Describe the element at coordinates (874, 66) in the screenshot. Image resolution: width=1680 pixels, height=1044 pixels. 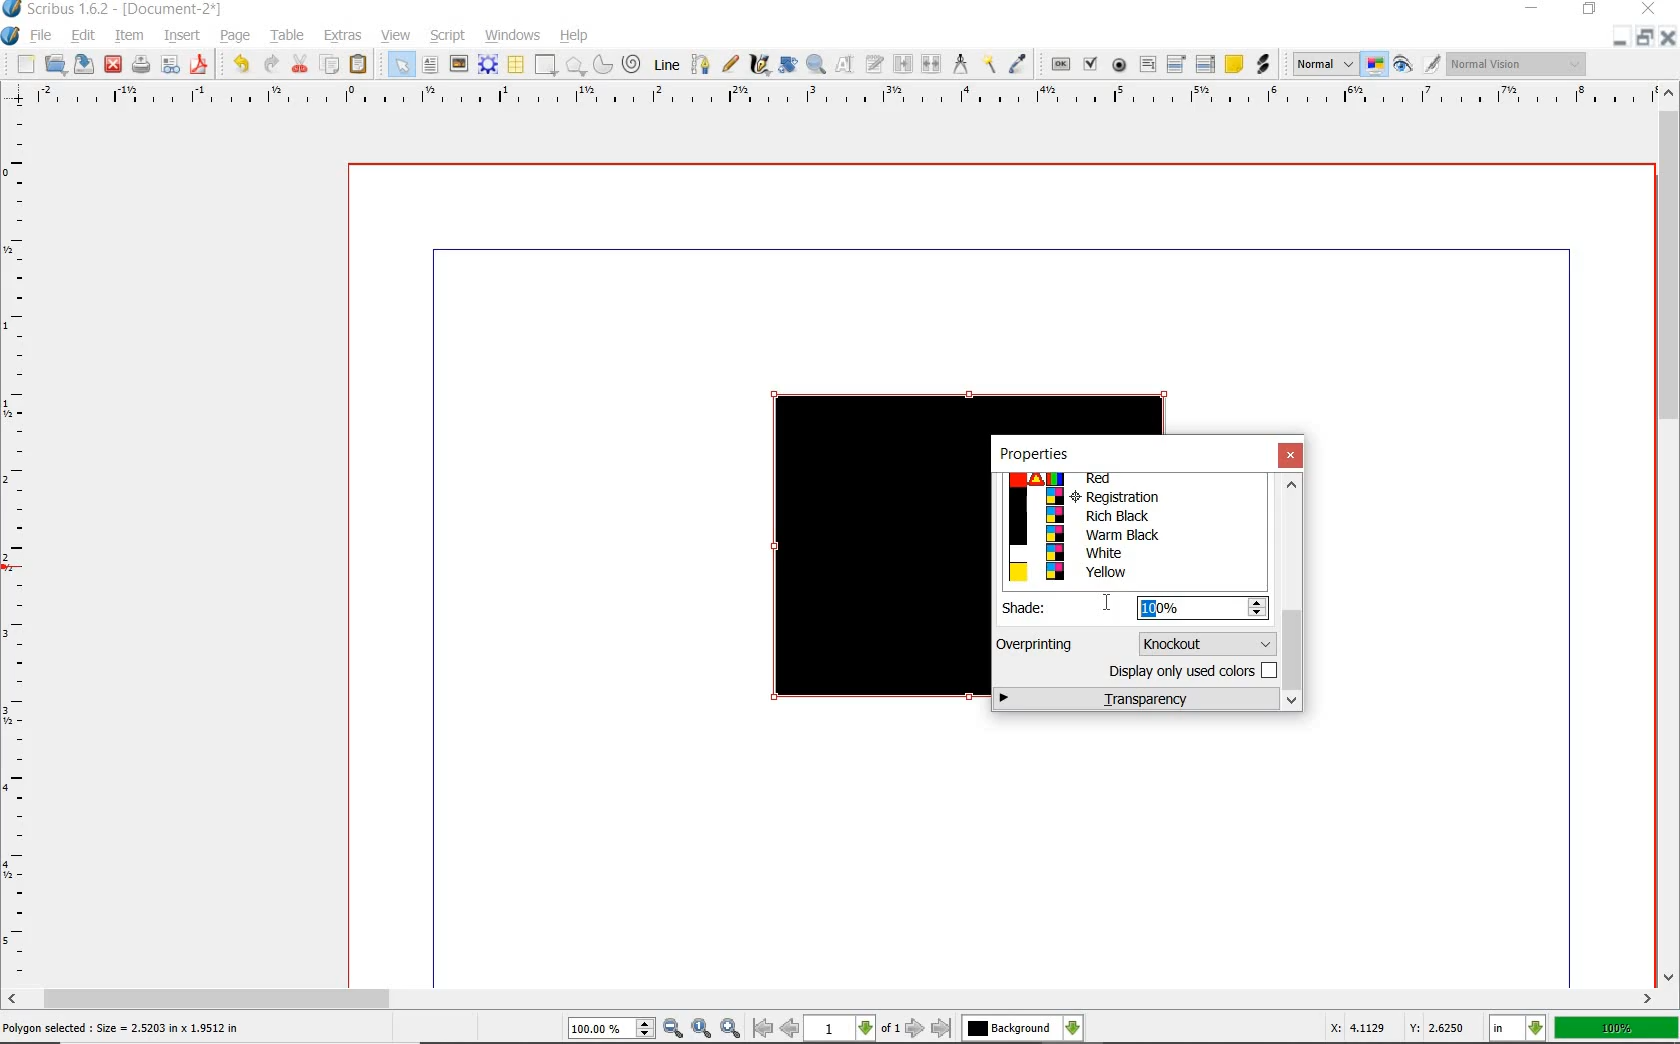
I see `edit text with story editor` at that location.